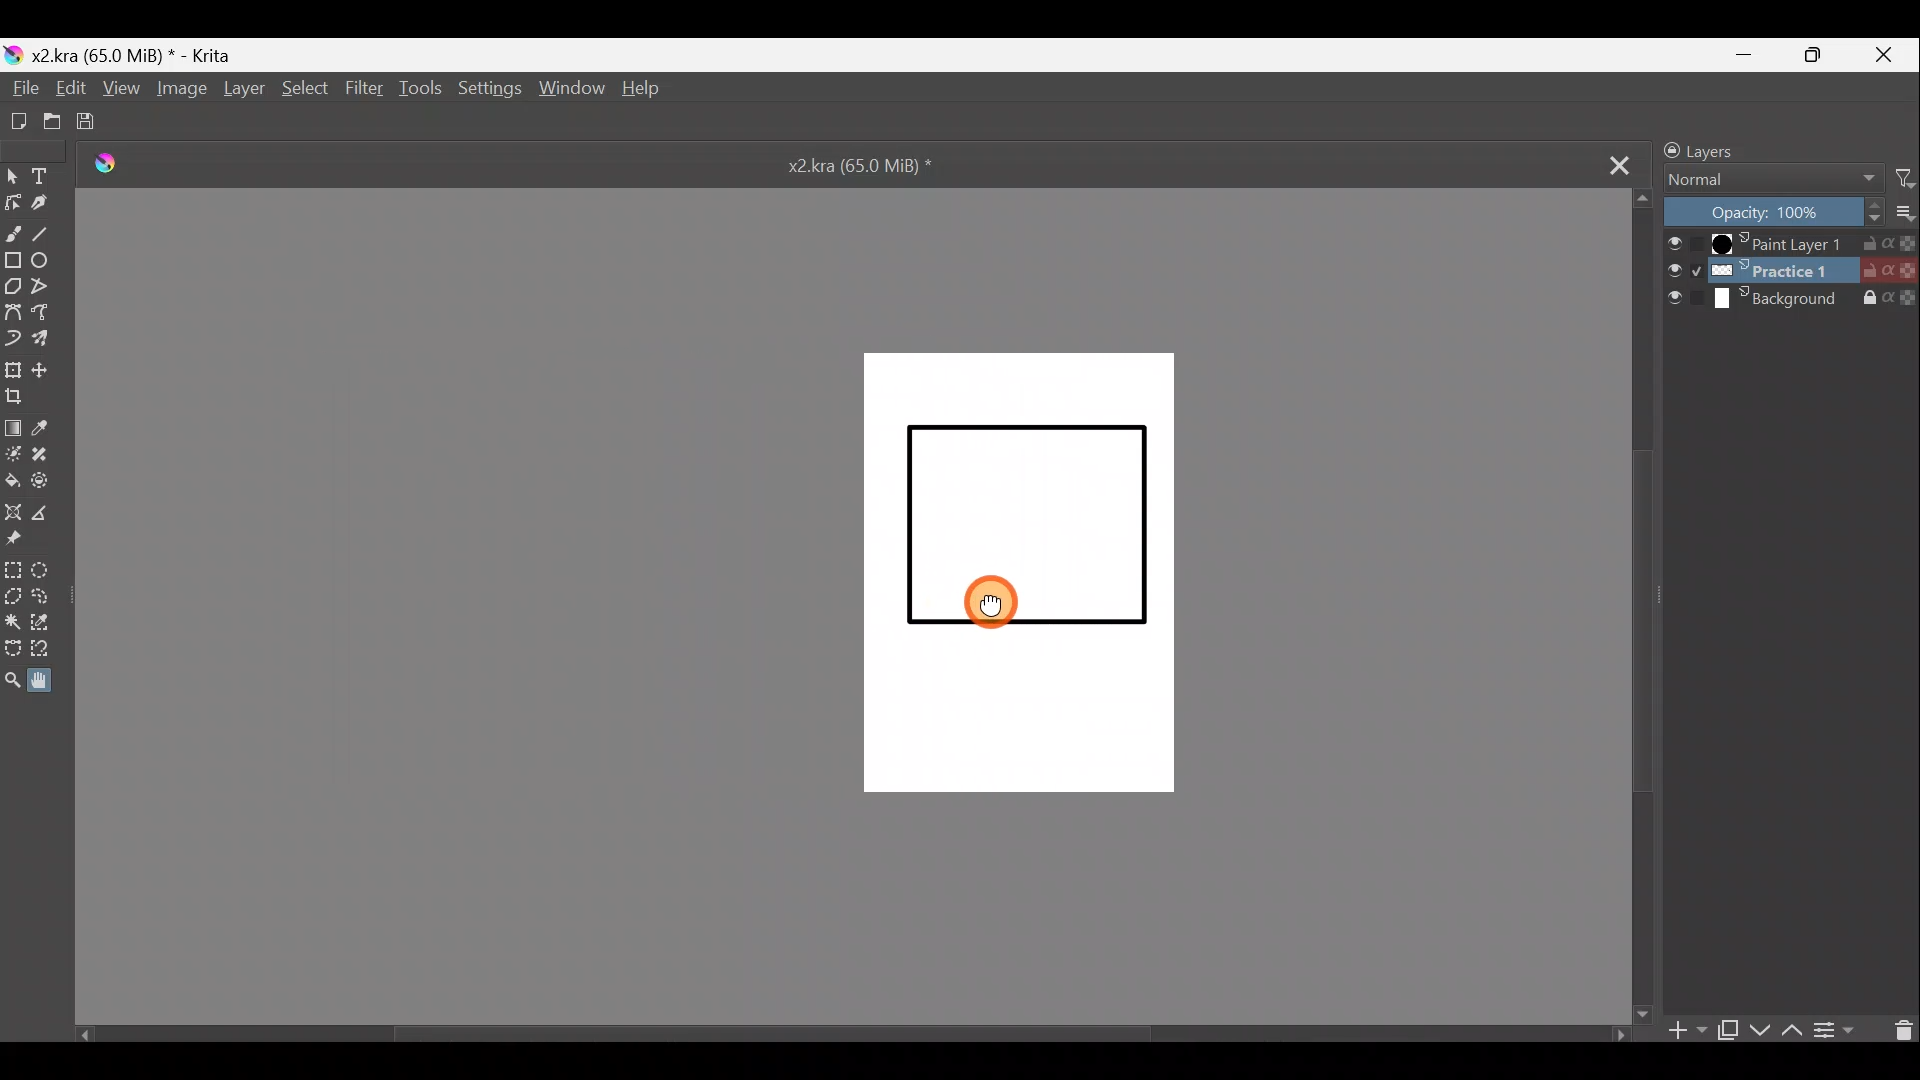 This screenshot has width=1920, height=1080. I want to click on Freehand selection tool, so click(44, 599).